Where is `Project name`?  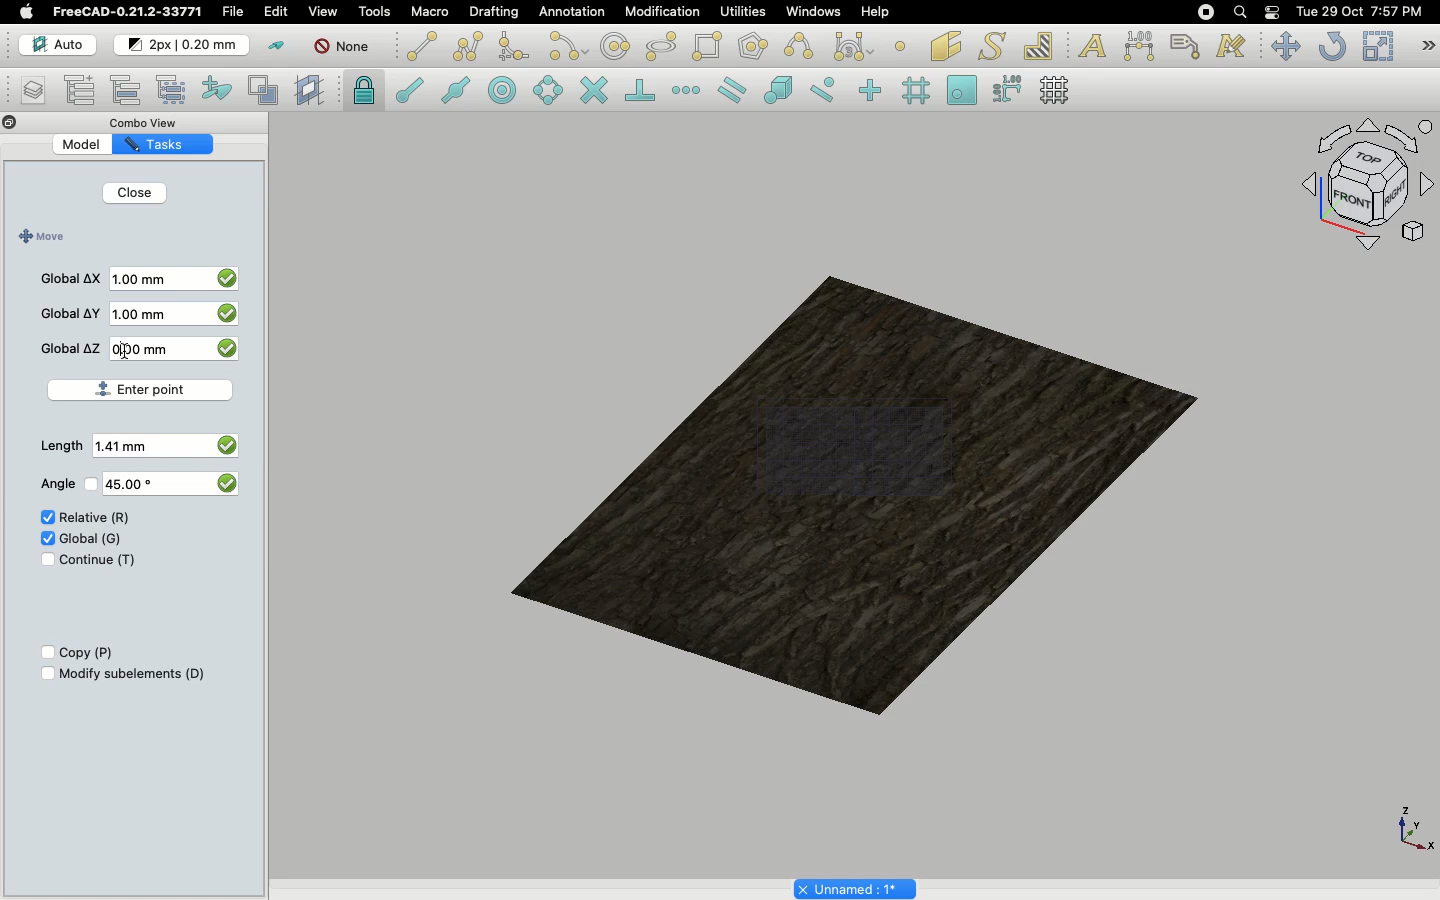 Project name is located at coordinates (857, 887).